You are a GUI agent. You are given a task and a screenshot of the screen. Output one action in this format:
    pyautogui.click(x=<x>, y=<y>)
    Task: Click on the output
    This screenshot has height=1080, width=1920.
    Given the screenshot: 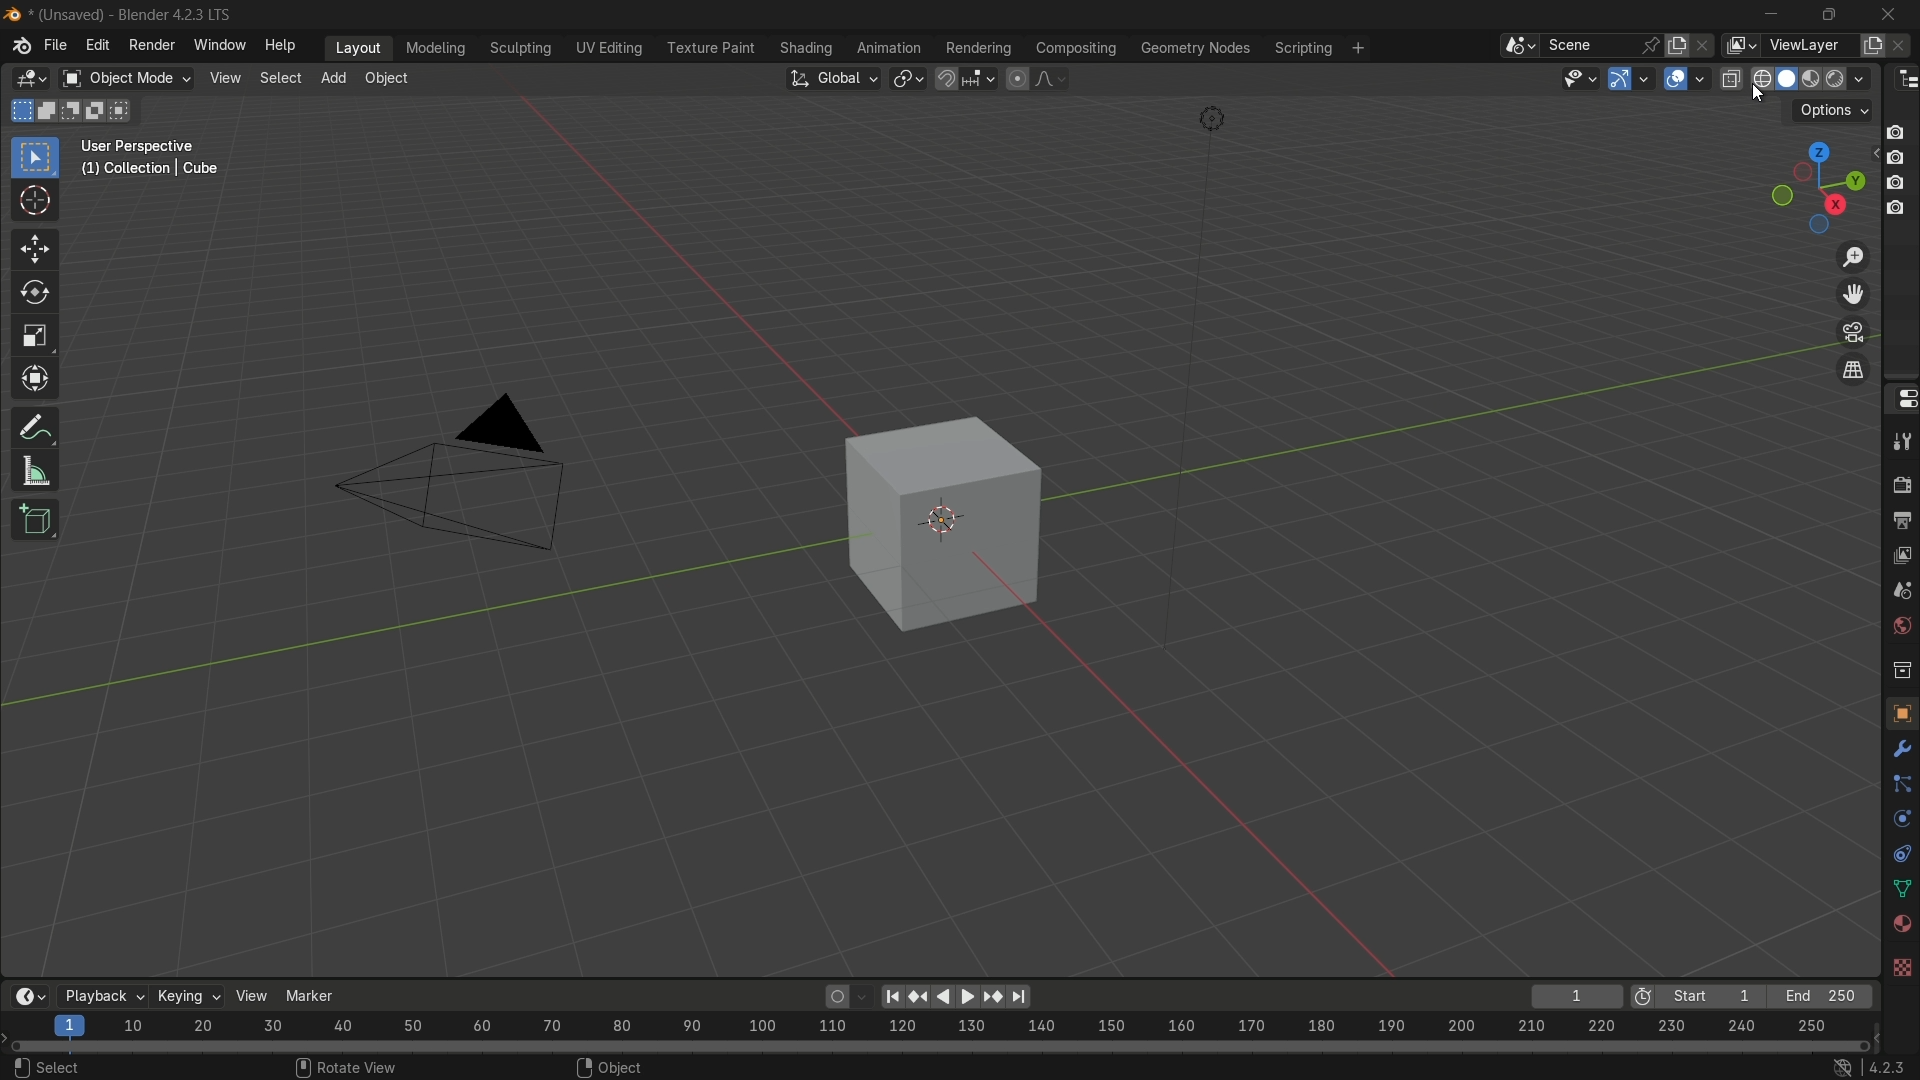 What is the action you would take?
    pyautogui.click(x=1898, y=518)
    